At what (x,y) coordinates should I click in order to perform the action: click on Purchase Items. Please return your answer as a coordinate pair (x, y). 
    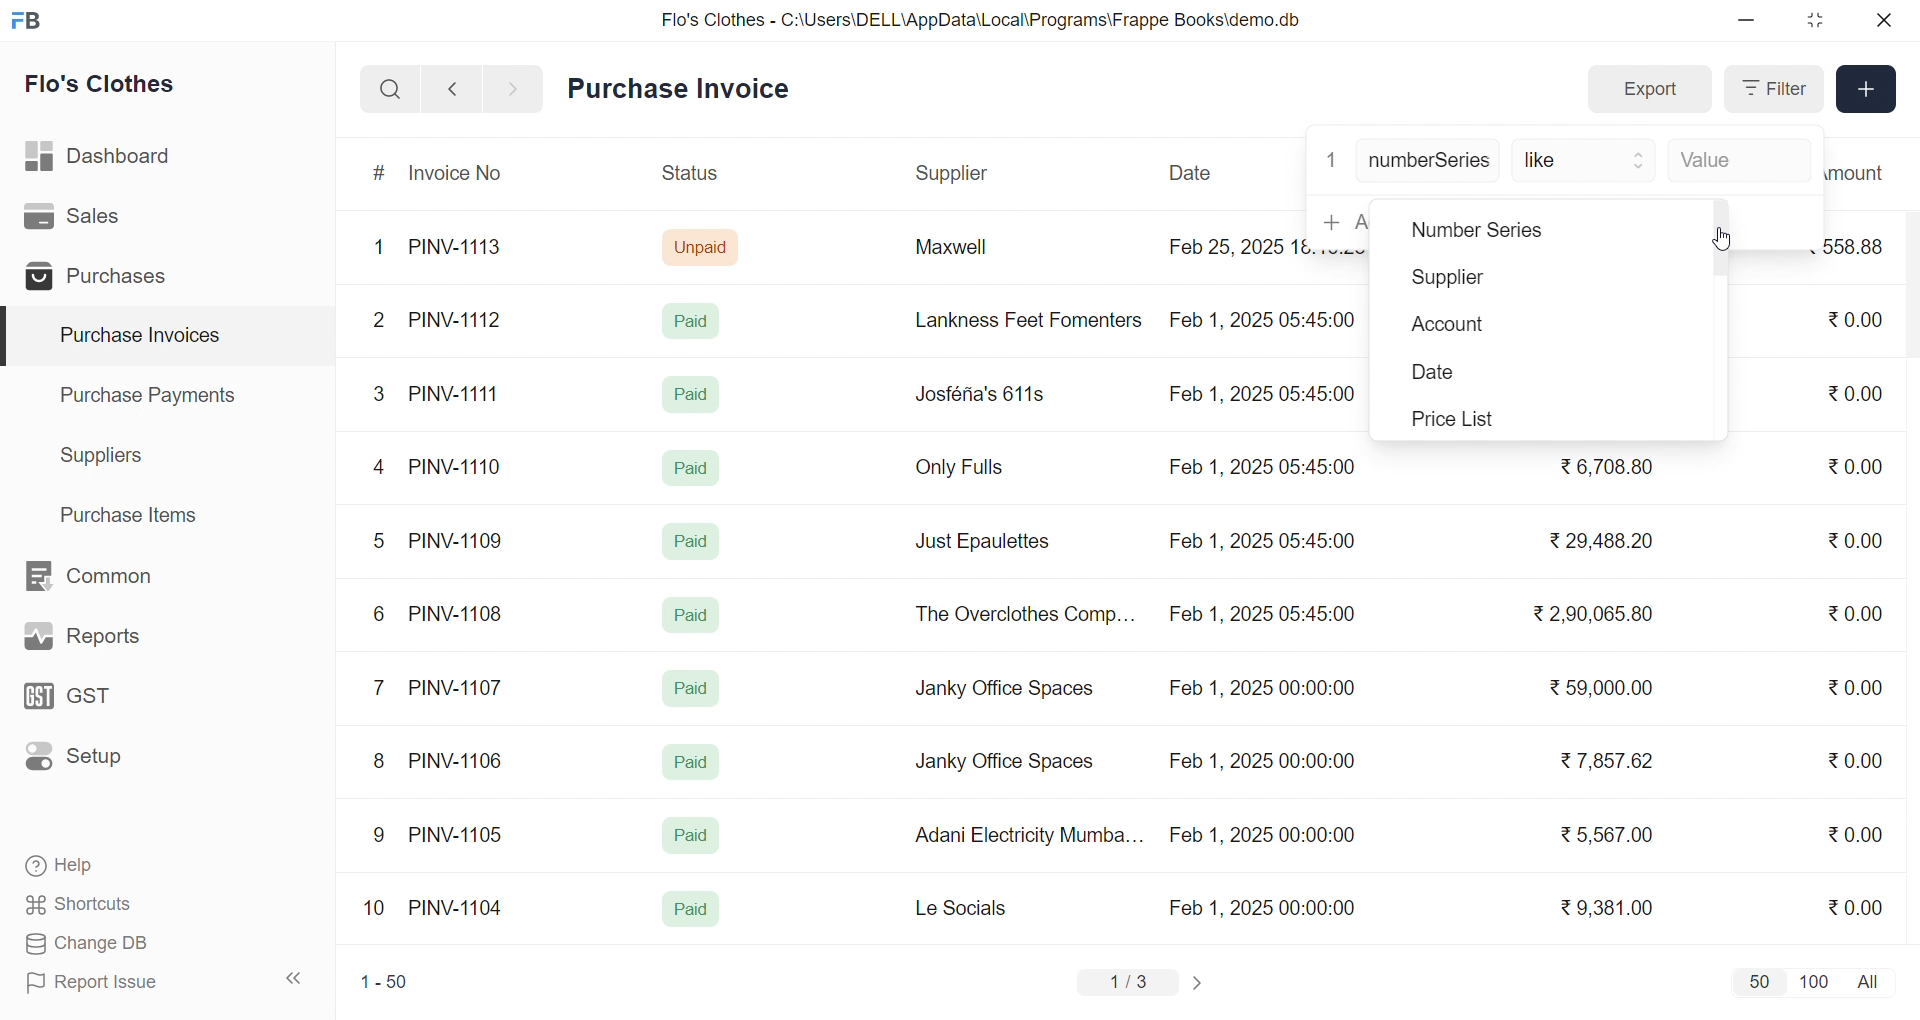
    Looking at the image, I should click on (136, 512).